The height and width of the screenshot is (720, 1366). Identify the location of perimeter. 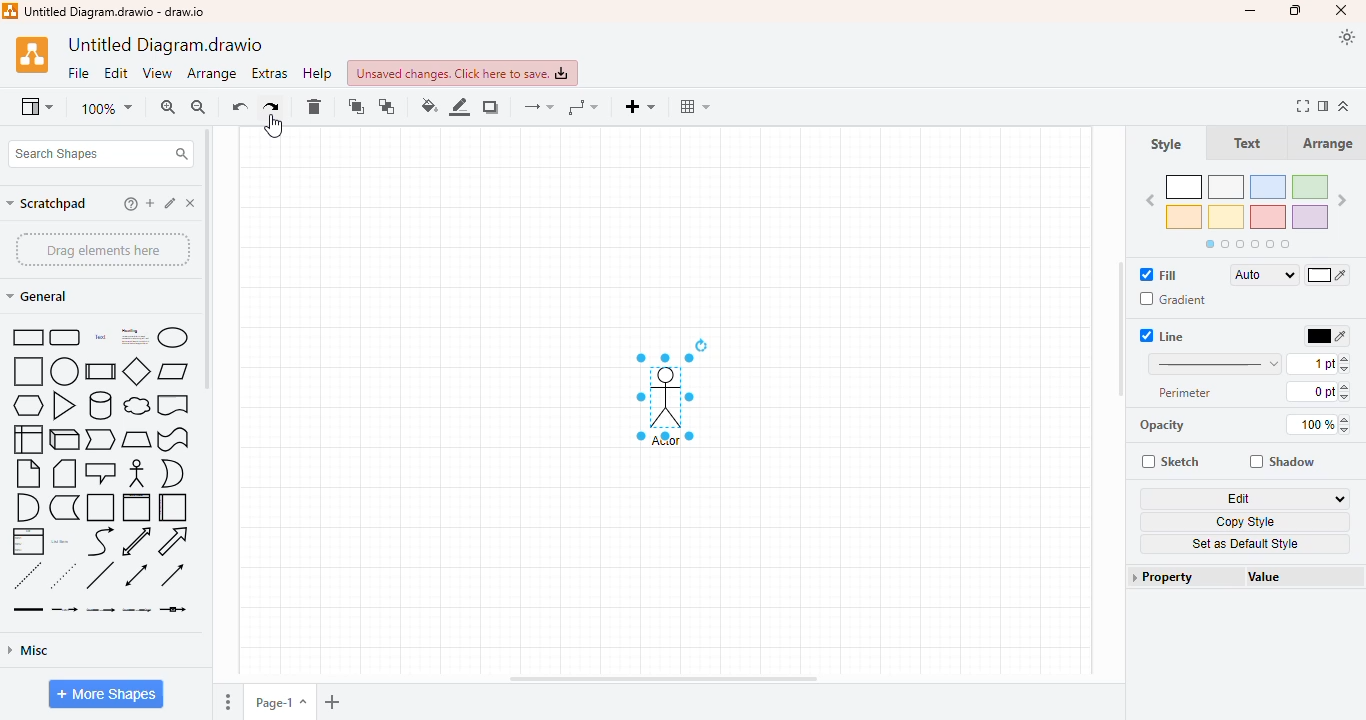
(1186, 392).